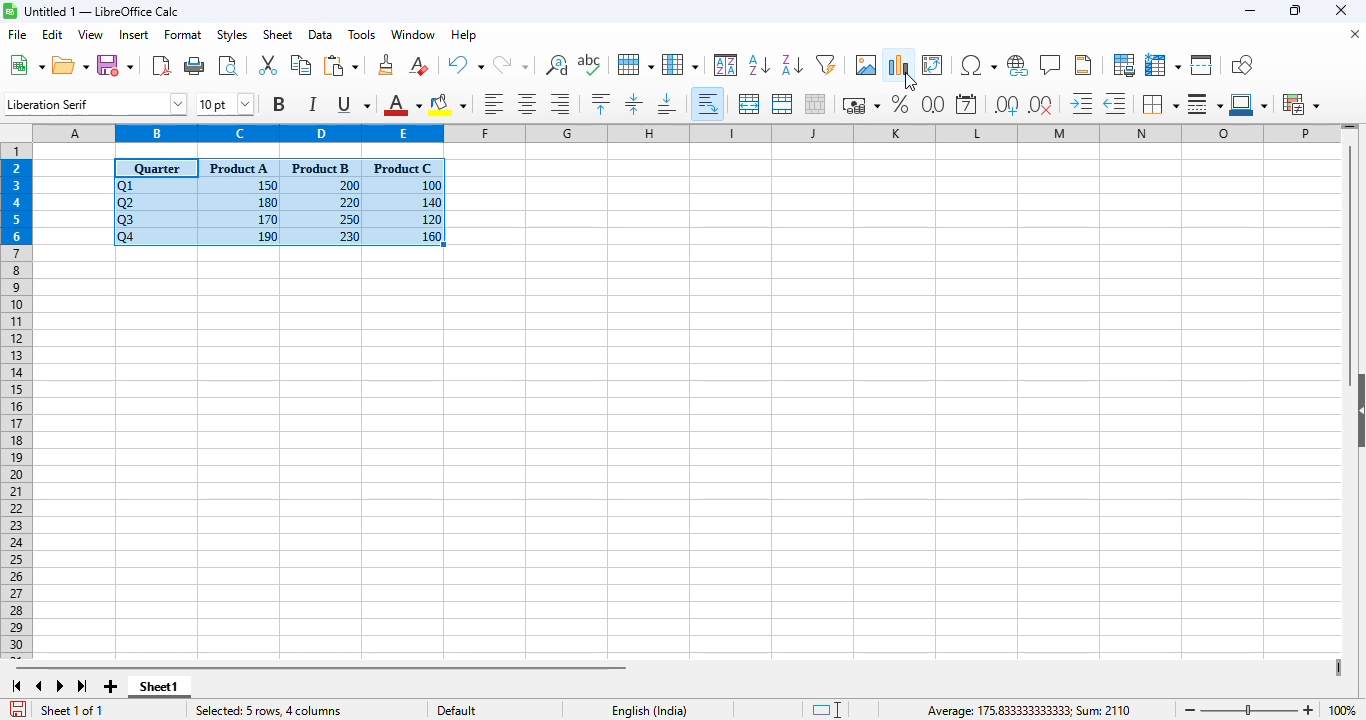 The height and width of the screenshot is (720, 1366). I want to click on clear direct formatting, so click(419, 65).